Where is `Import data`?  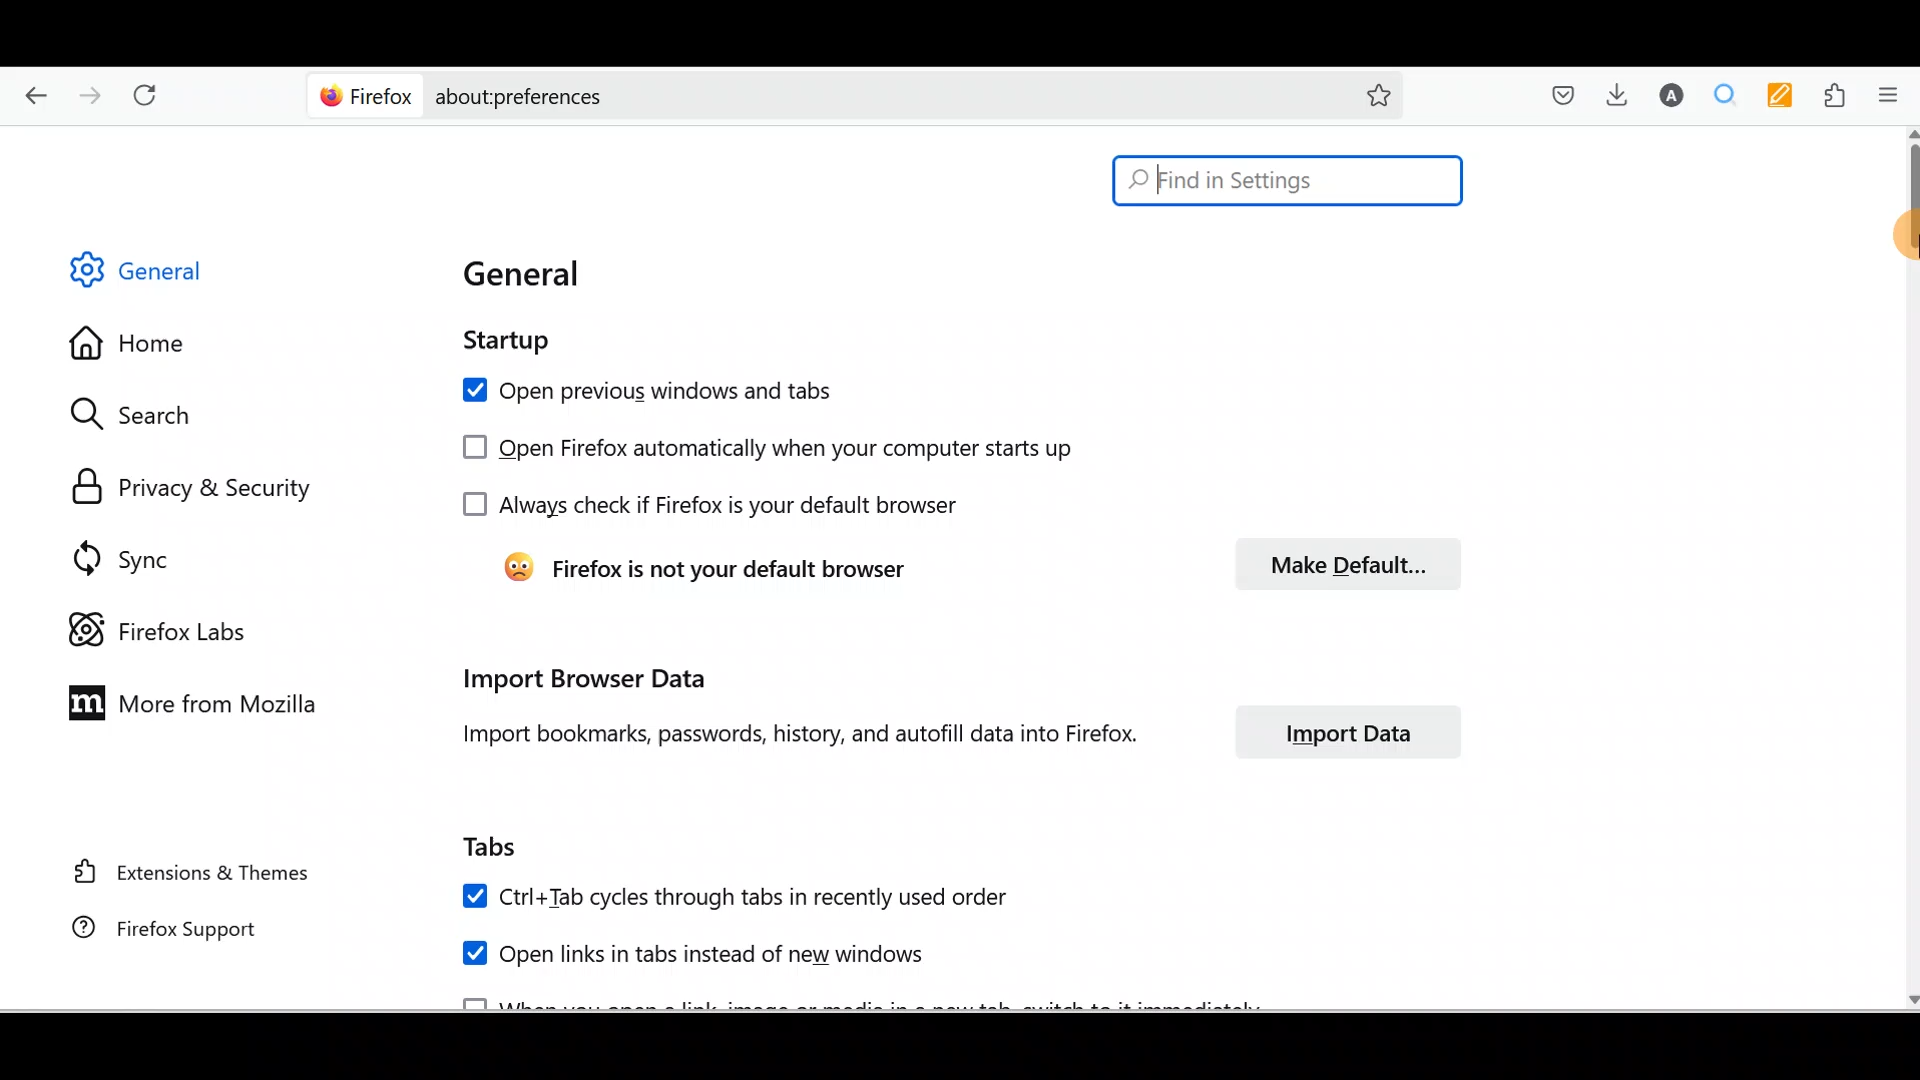 Import data is located at coordinates (1334, 731).